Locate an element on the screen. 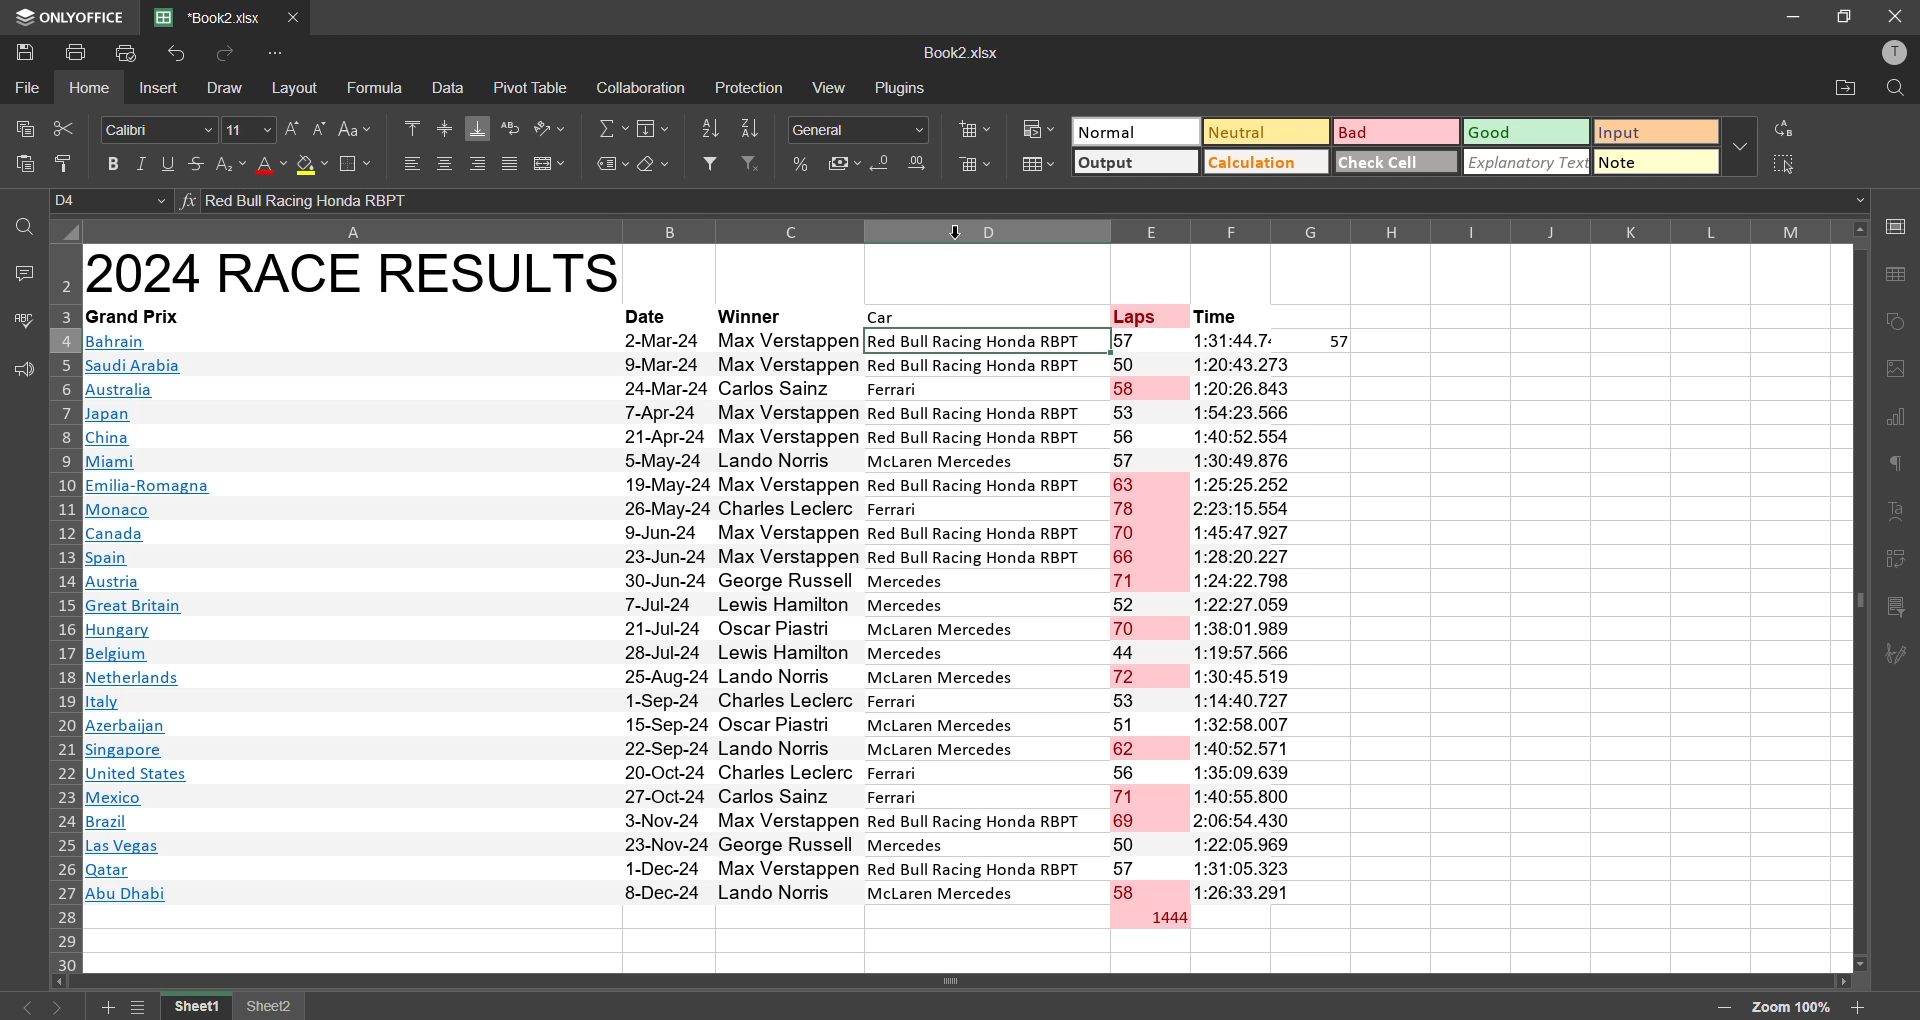 This screenshot has height=1020, width=1920. draw is located at coordinates (222, 87).